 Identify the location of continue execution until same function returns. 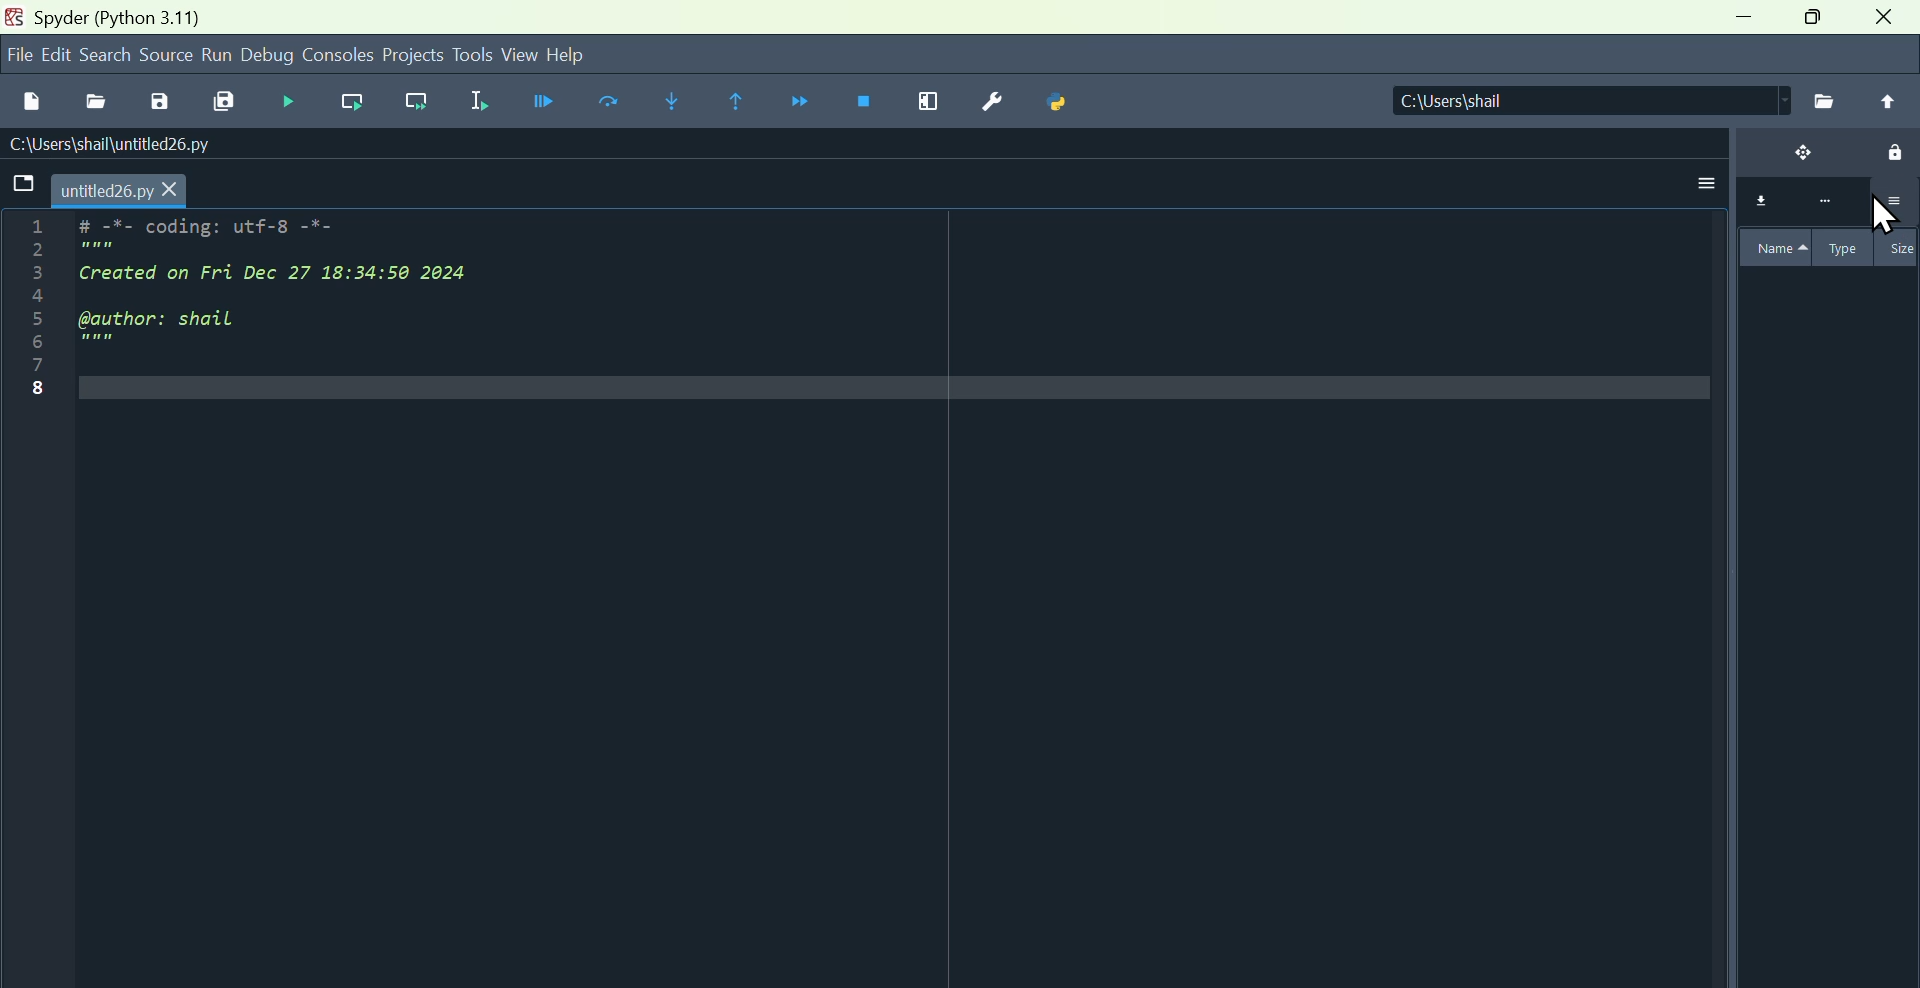
(739, 100).